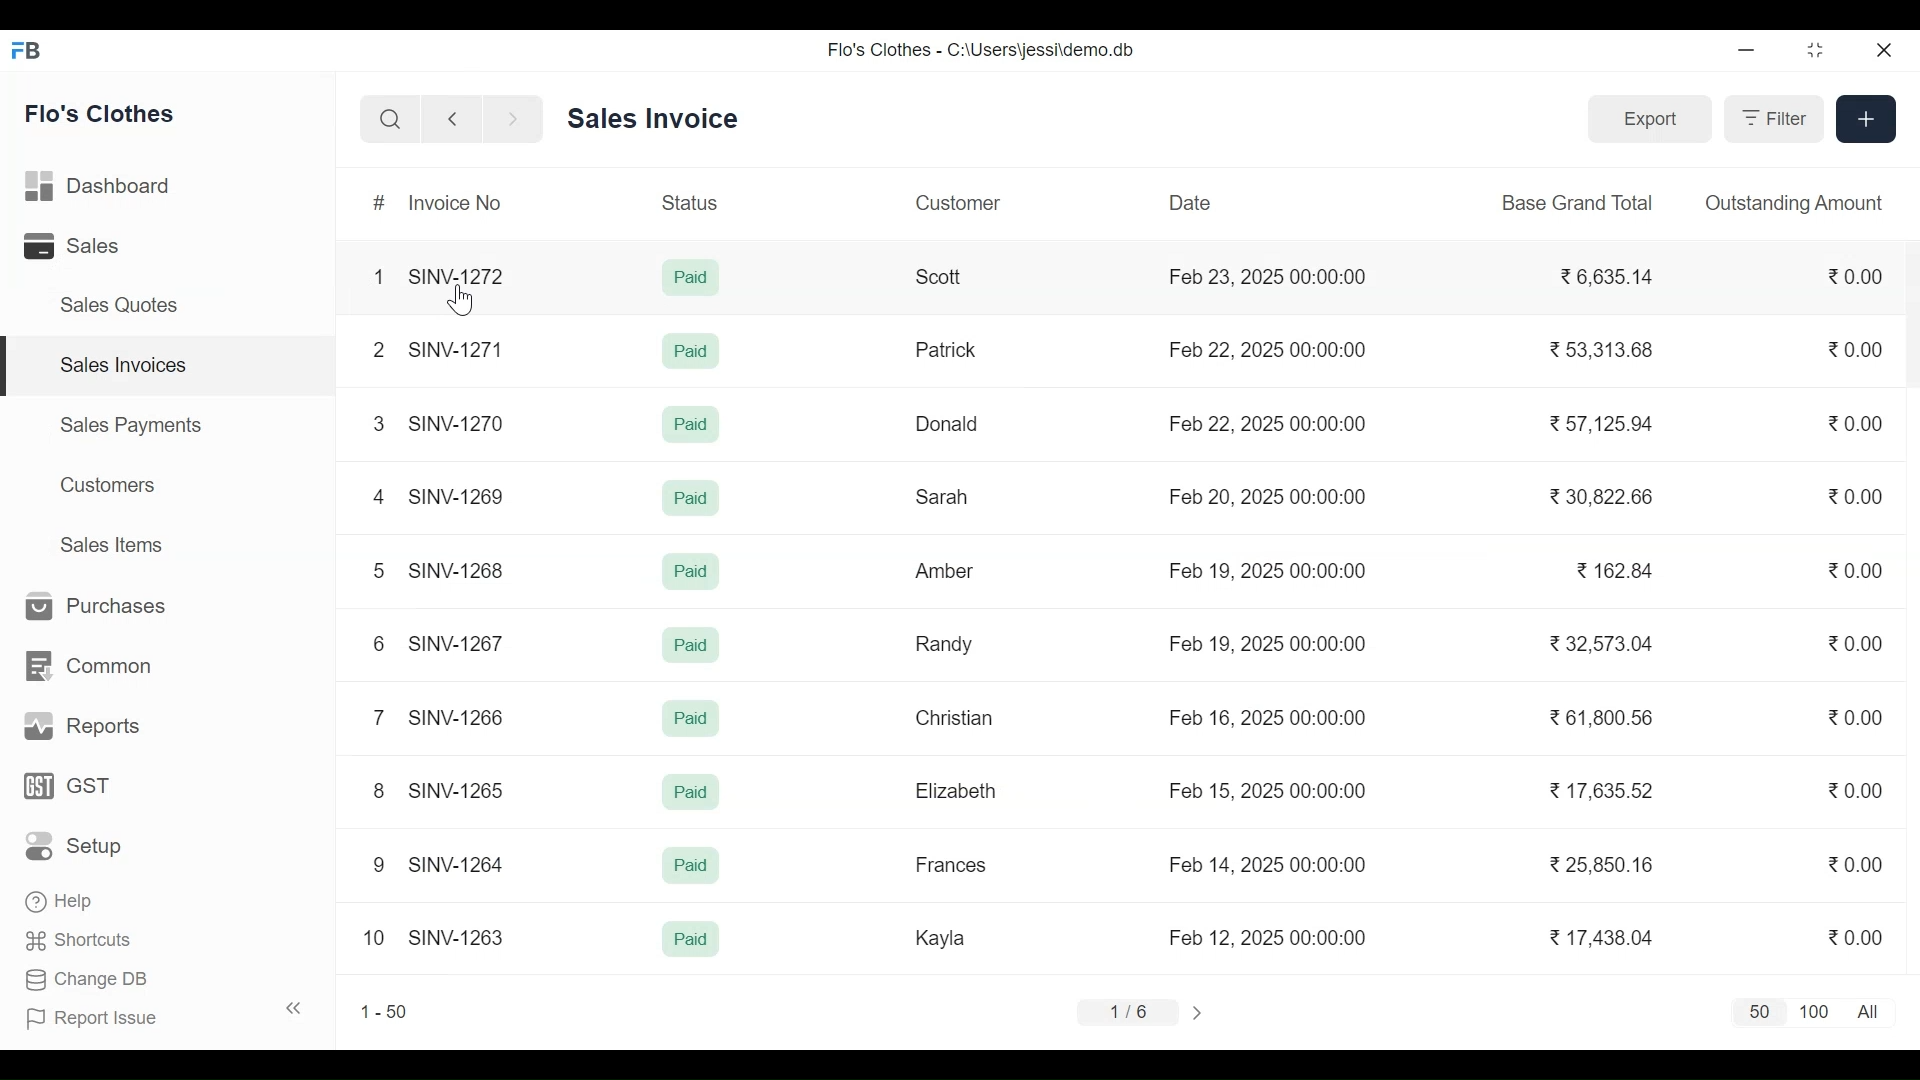 This screenshot has width=1920, height=1080. Describe the element at coordinates (1602, 495) in the screenshot. I see `30.822.66` at that location.